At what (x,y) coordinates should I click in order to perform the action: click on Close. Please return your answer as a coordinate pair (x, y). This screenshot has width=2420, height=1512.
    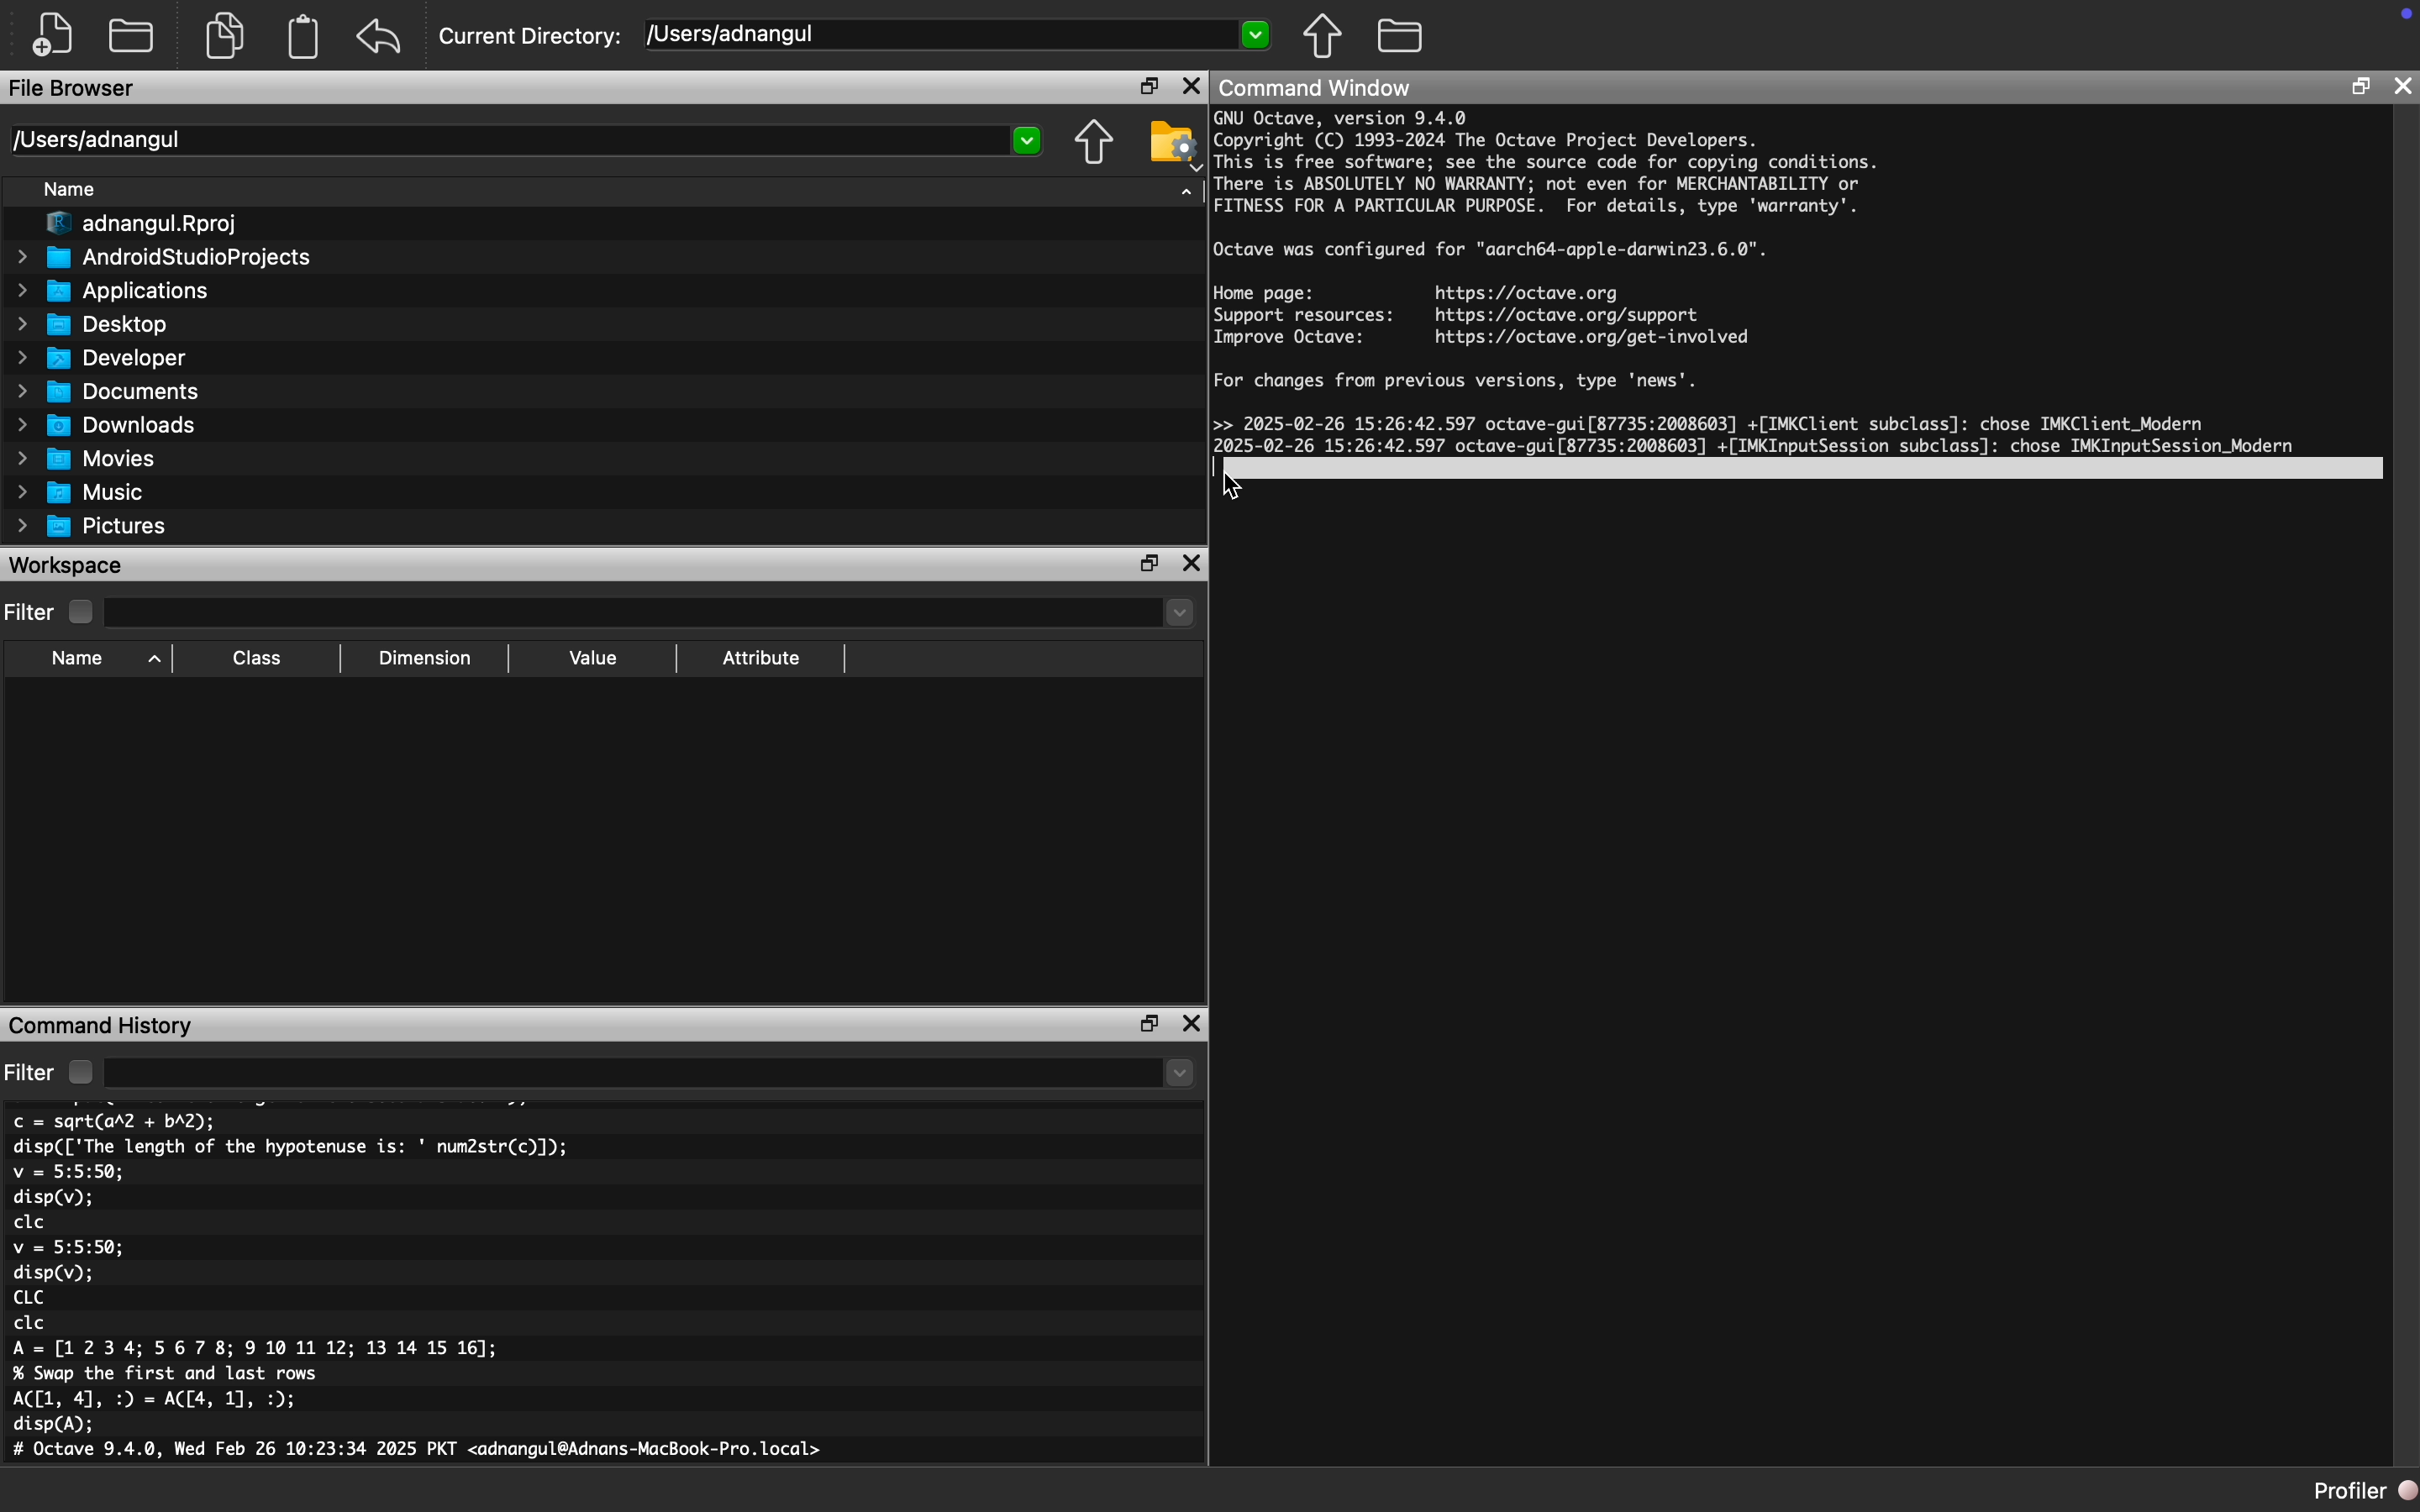
    Looking at the image, I should click on (2404, 86).